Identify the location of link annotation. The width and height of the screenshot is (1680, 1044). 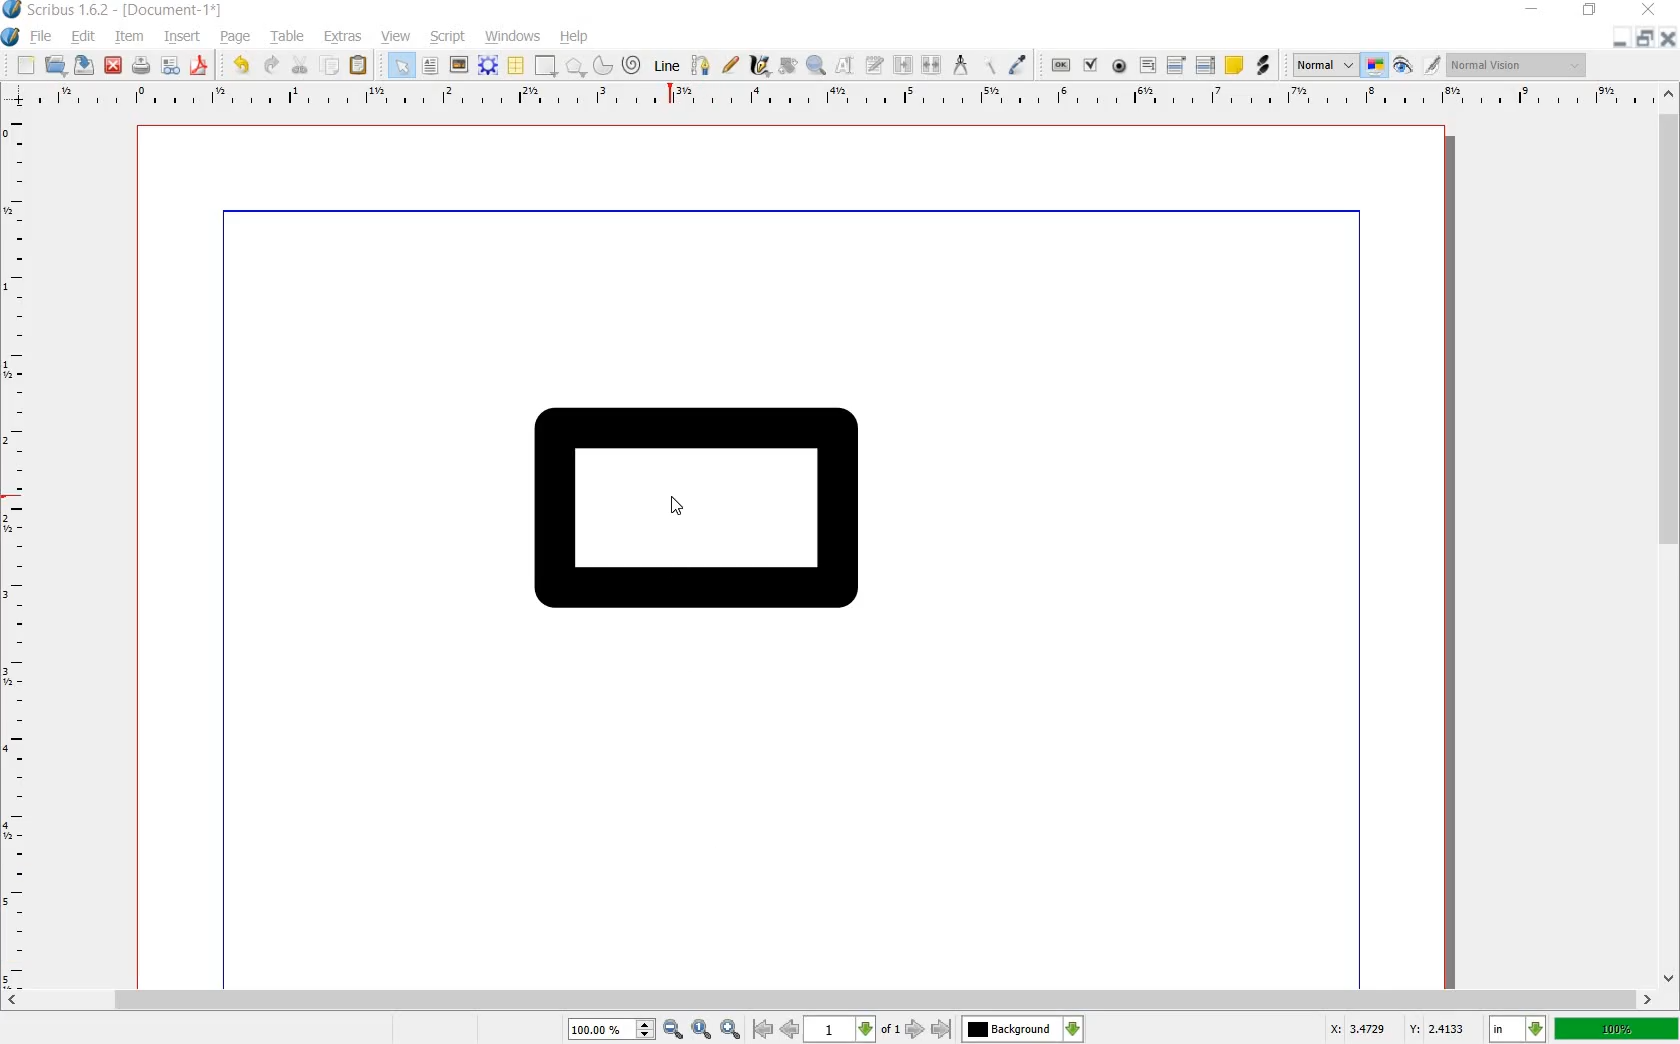
(1264, 66).